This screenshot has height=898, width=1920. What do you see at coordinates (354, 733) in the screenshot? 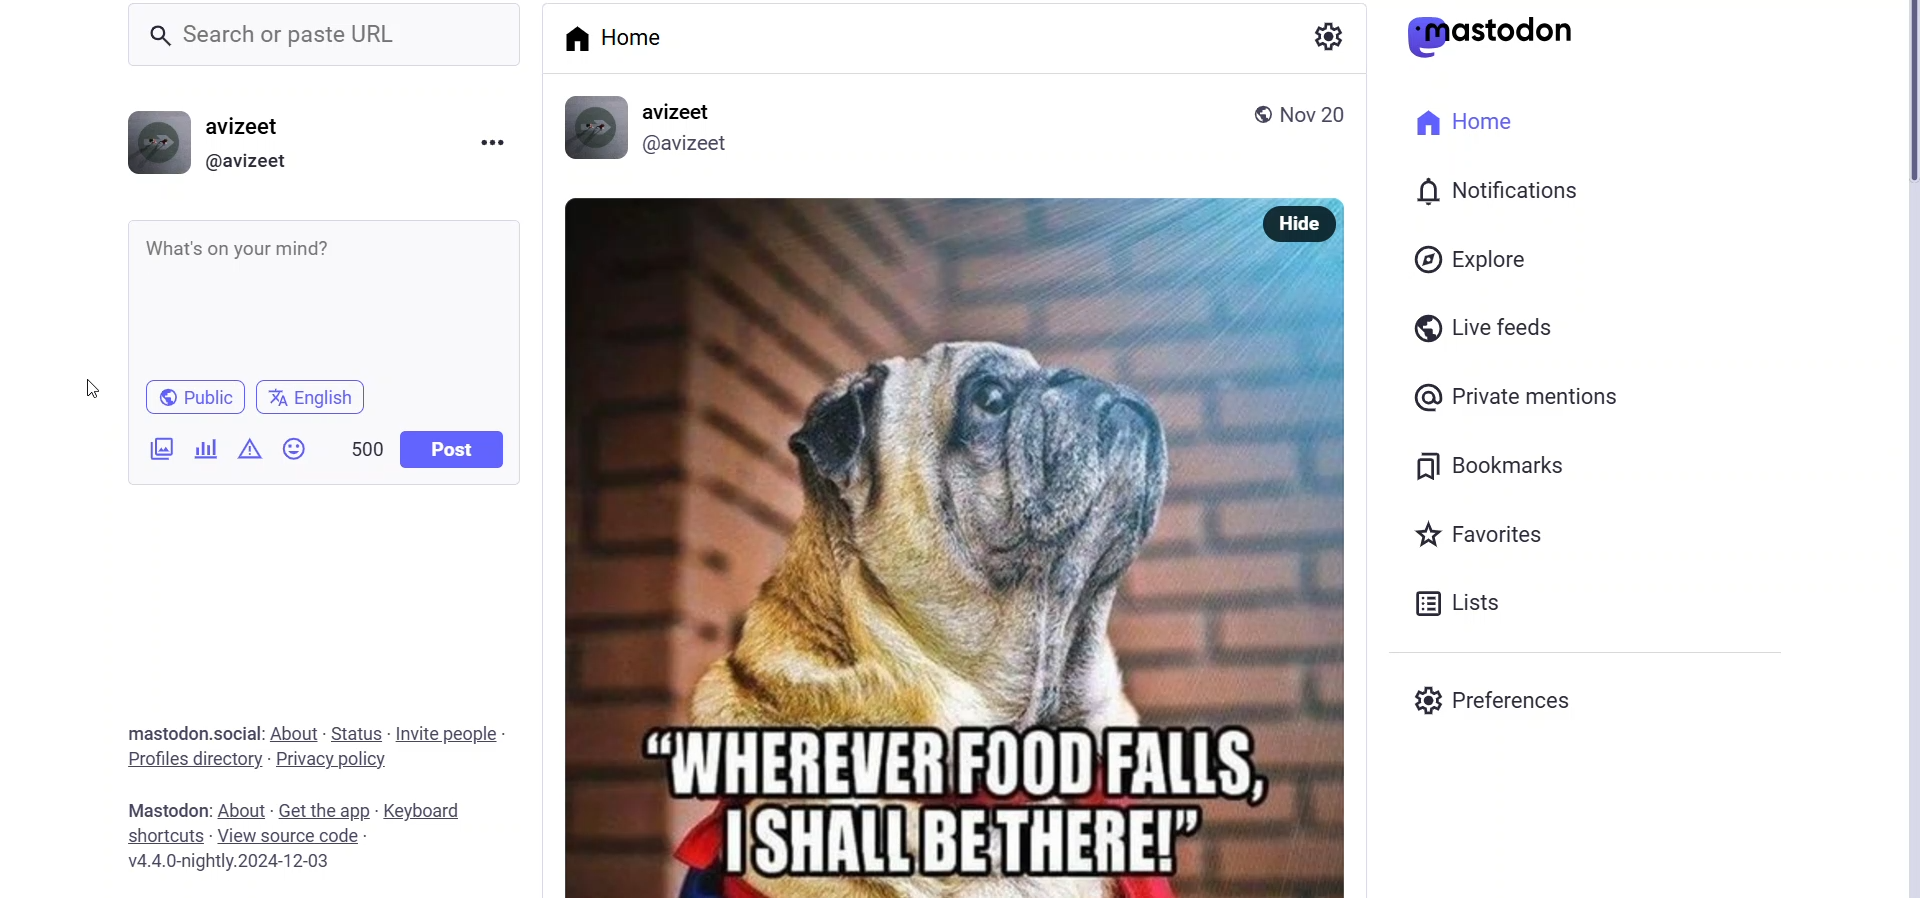
I see `status` at bounding box center [354, 733].